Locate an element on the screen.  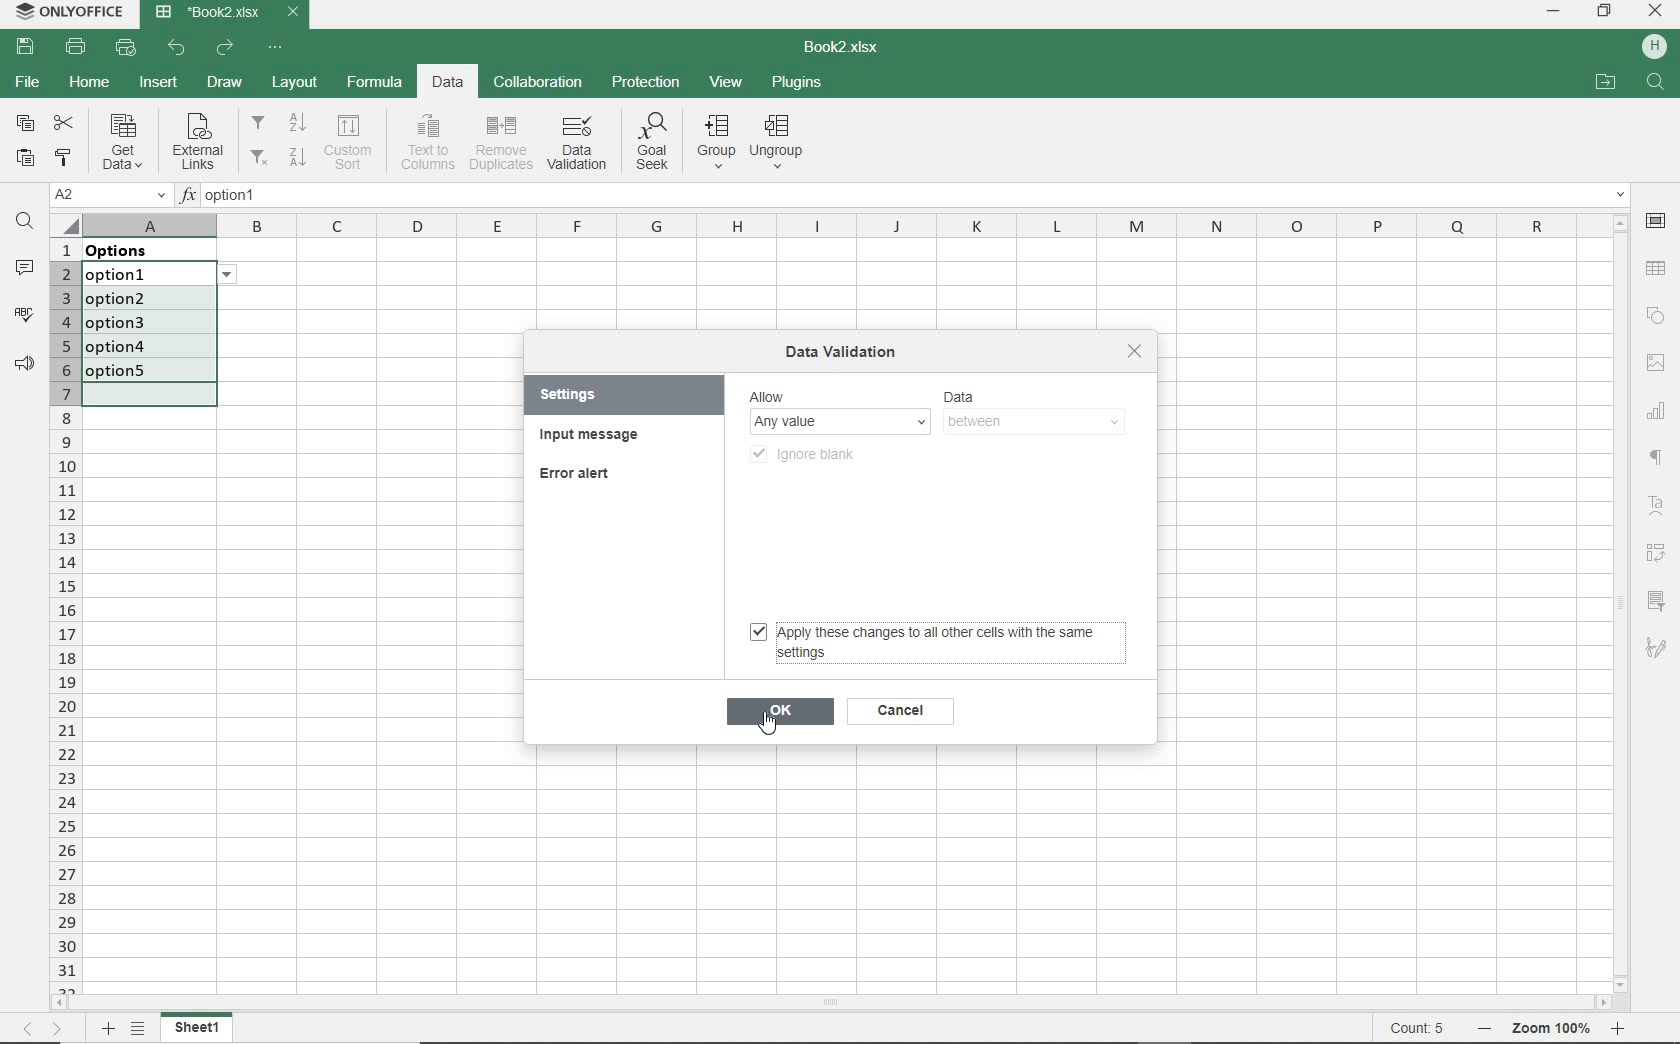
FIND is located at coordinates (23, 221).